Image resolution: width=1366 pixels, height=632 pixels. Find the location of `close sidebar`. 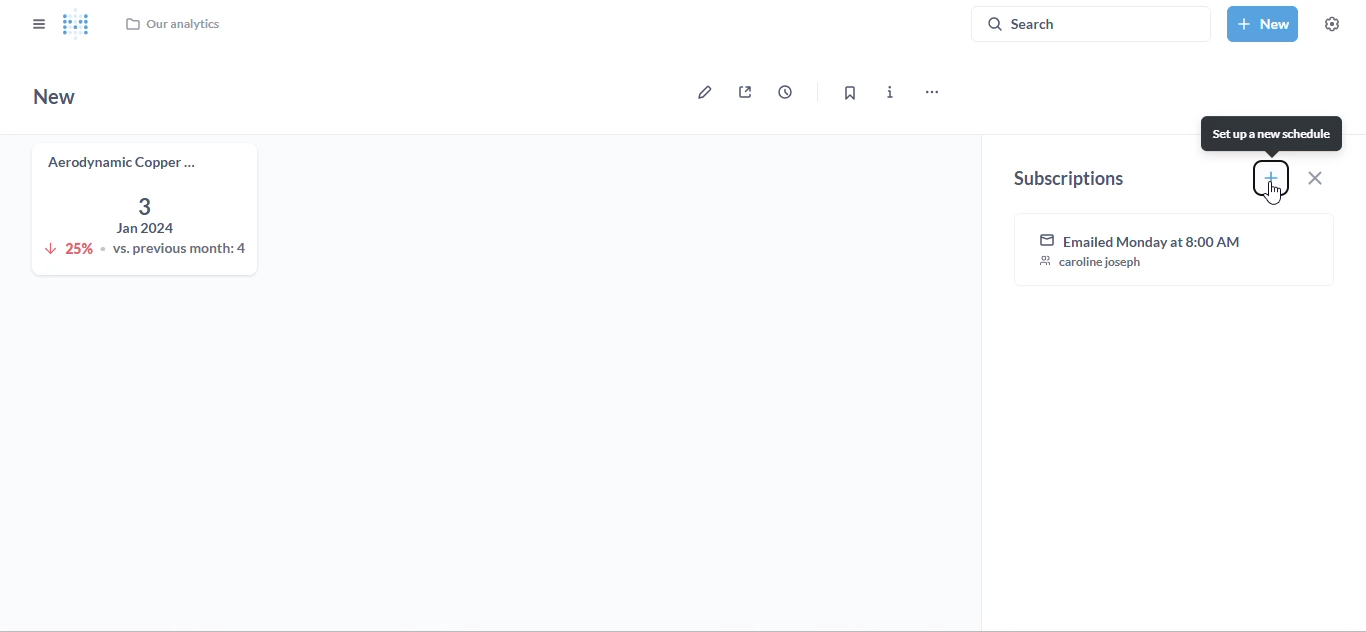

close sidebar is located at coordinates (39, 23).